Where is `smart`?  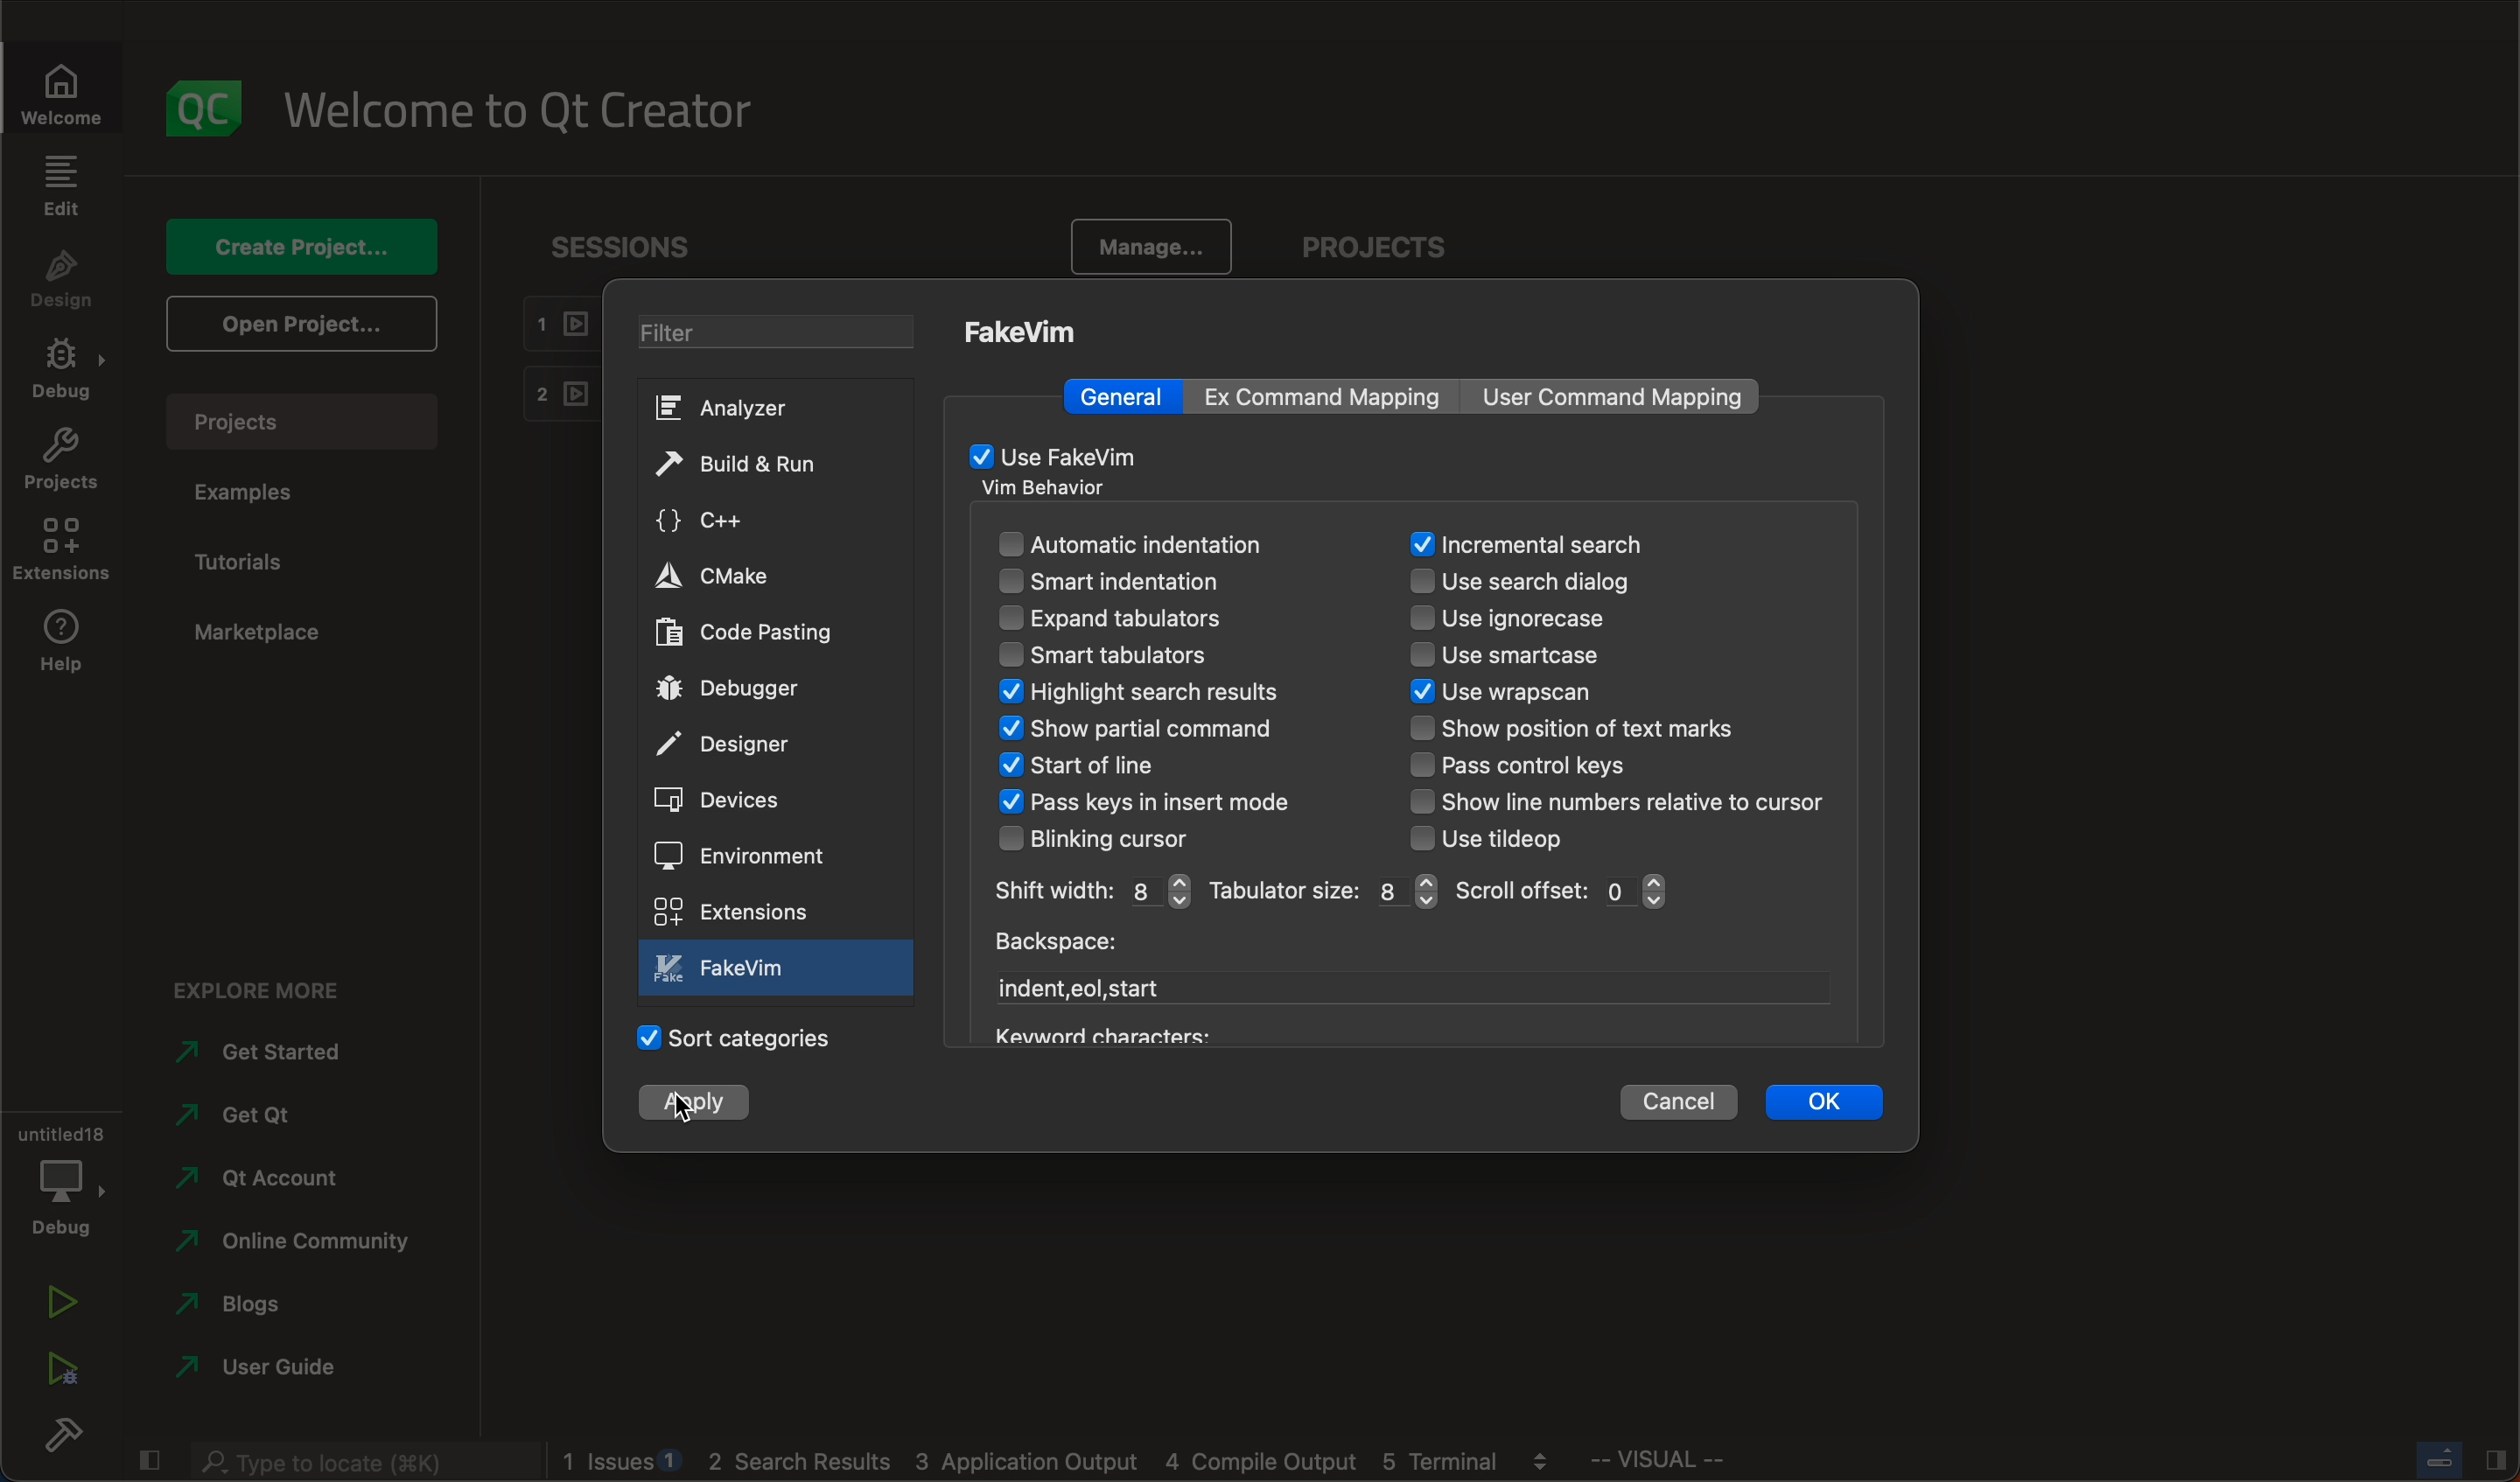
smart is located at coordinates (1151, 581).